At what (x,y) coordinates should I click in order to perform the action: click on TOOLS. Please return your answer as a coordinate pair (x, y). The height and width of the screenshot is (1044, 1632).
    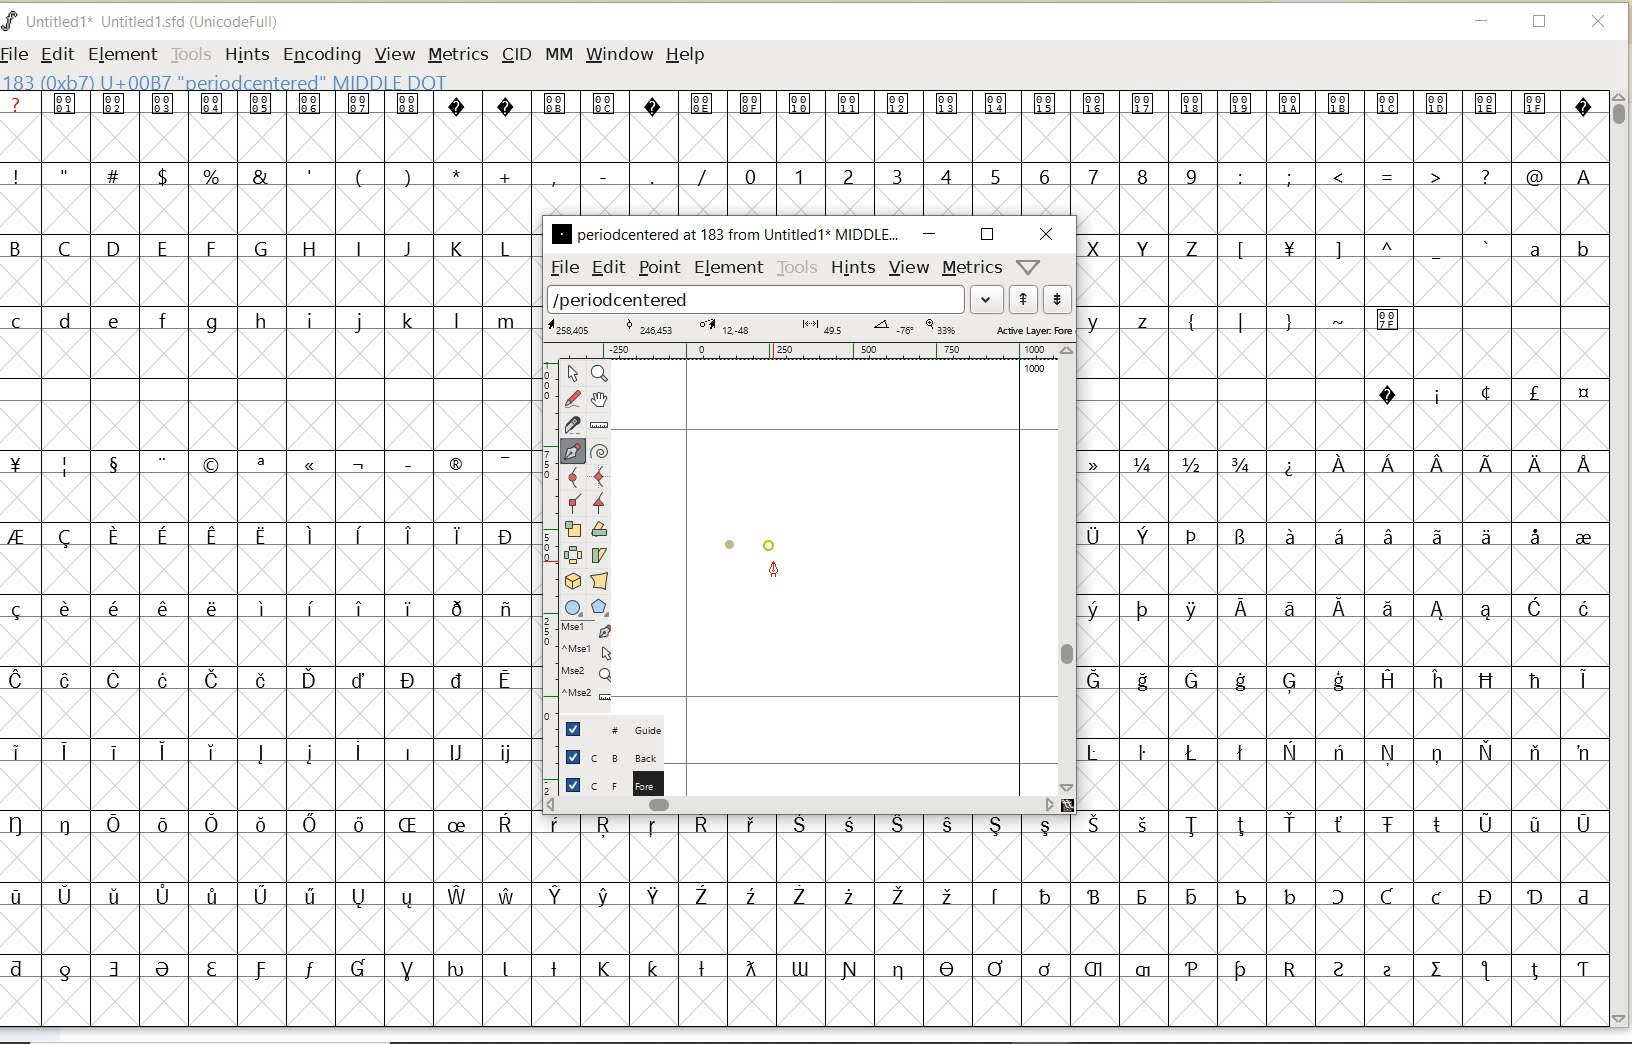
    Looking at the image, I should click on (191, 54).